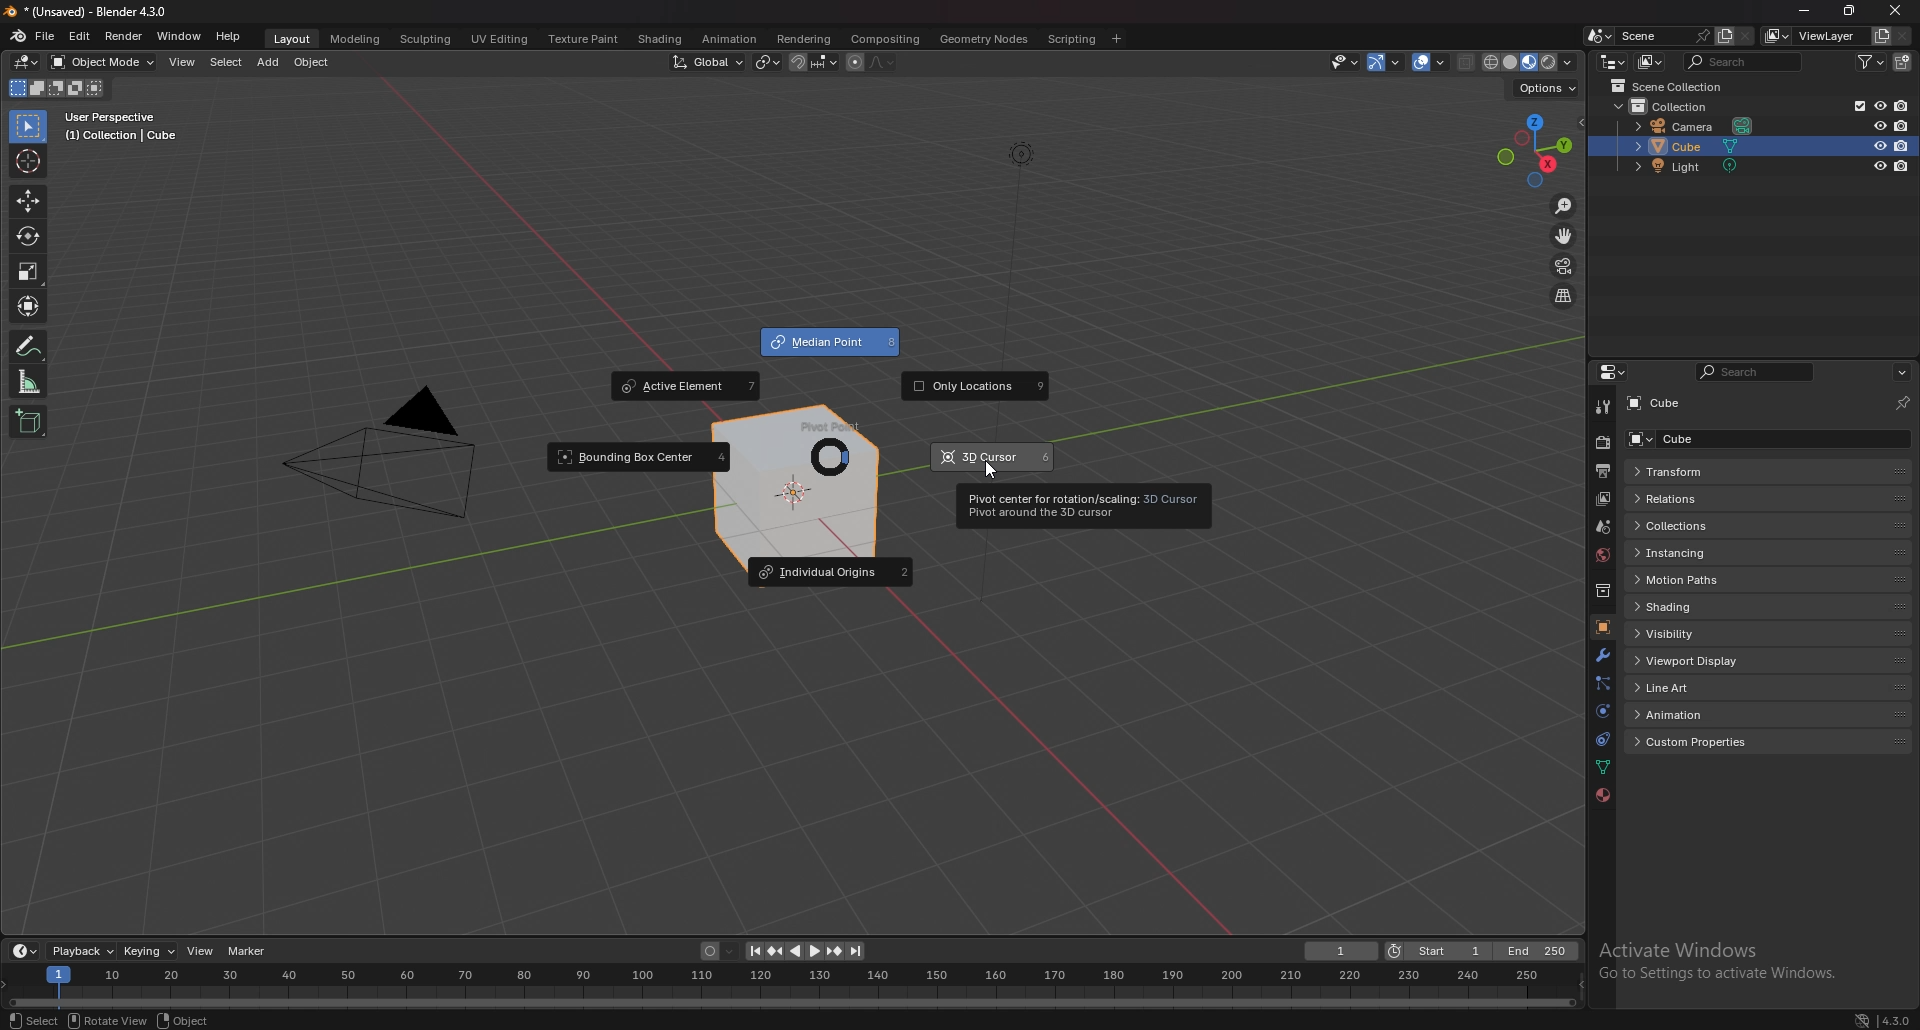  I want to click on bounding box center, so click(638, 458).